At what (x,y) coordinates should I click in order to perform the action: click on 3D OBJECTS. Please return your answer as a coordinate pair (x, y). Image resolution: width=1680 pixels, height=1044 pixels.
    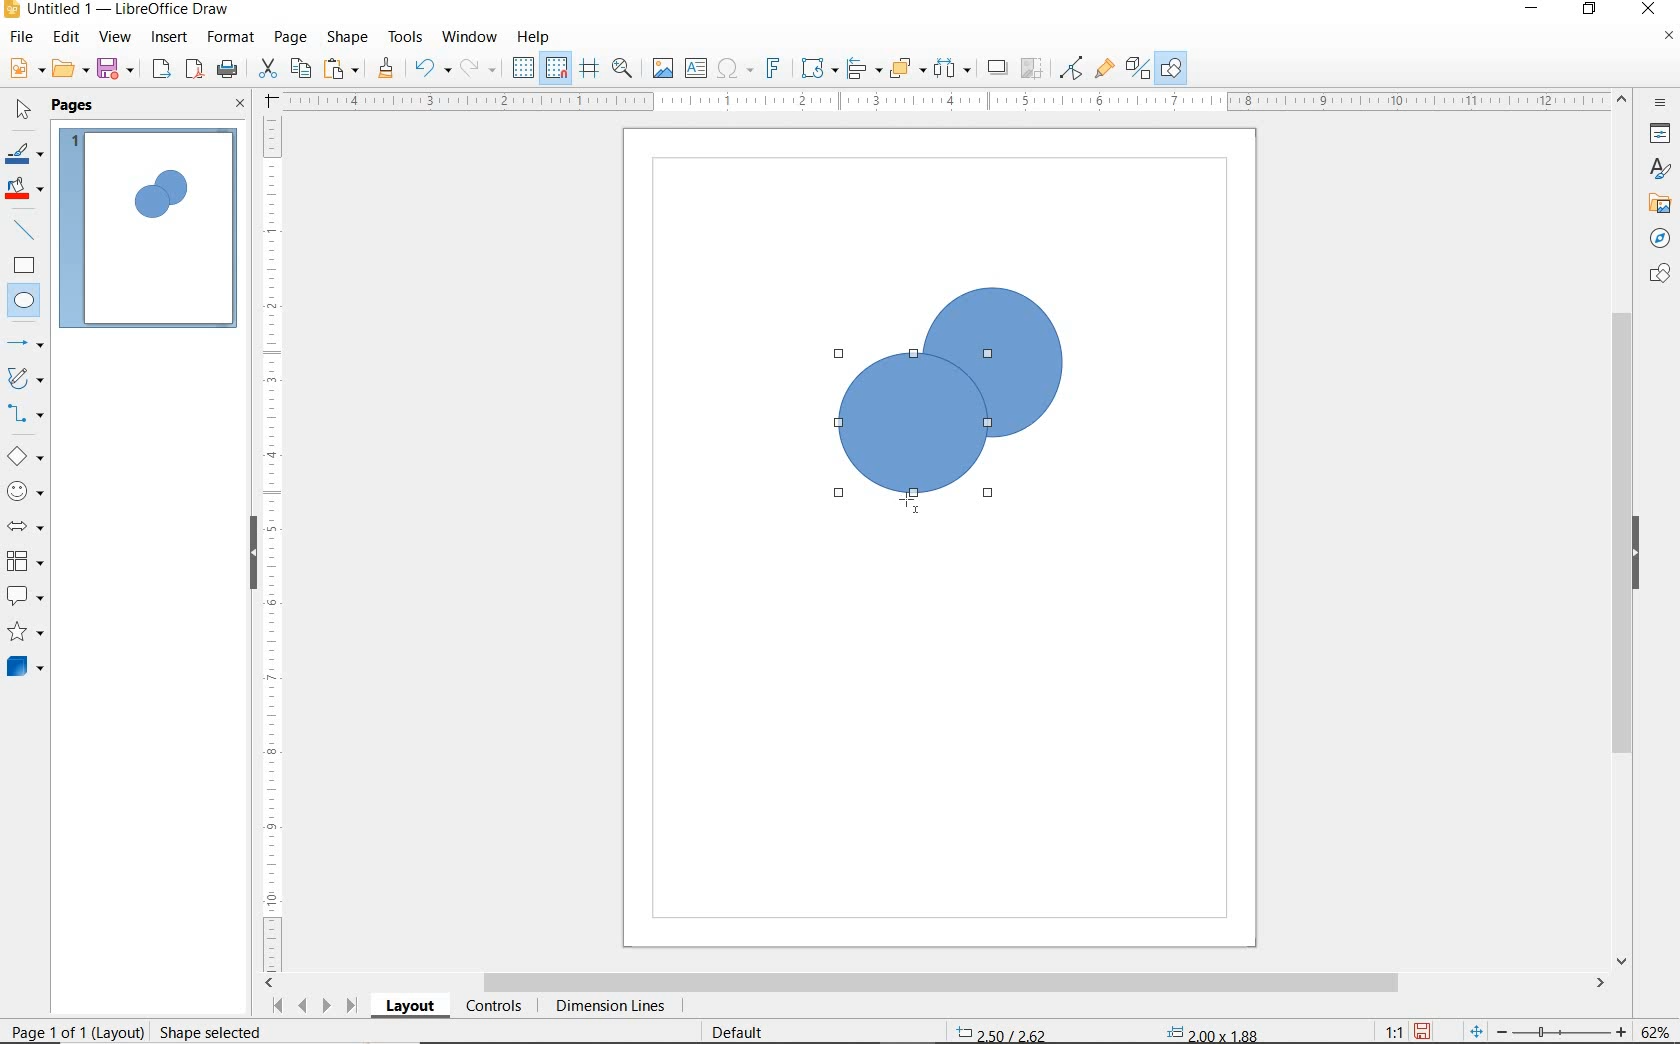
    Looking at the image, I should click on (23, 669).